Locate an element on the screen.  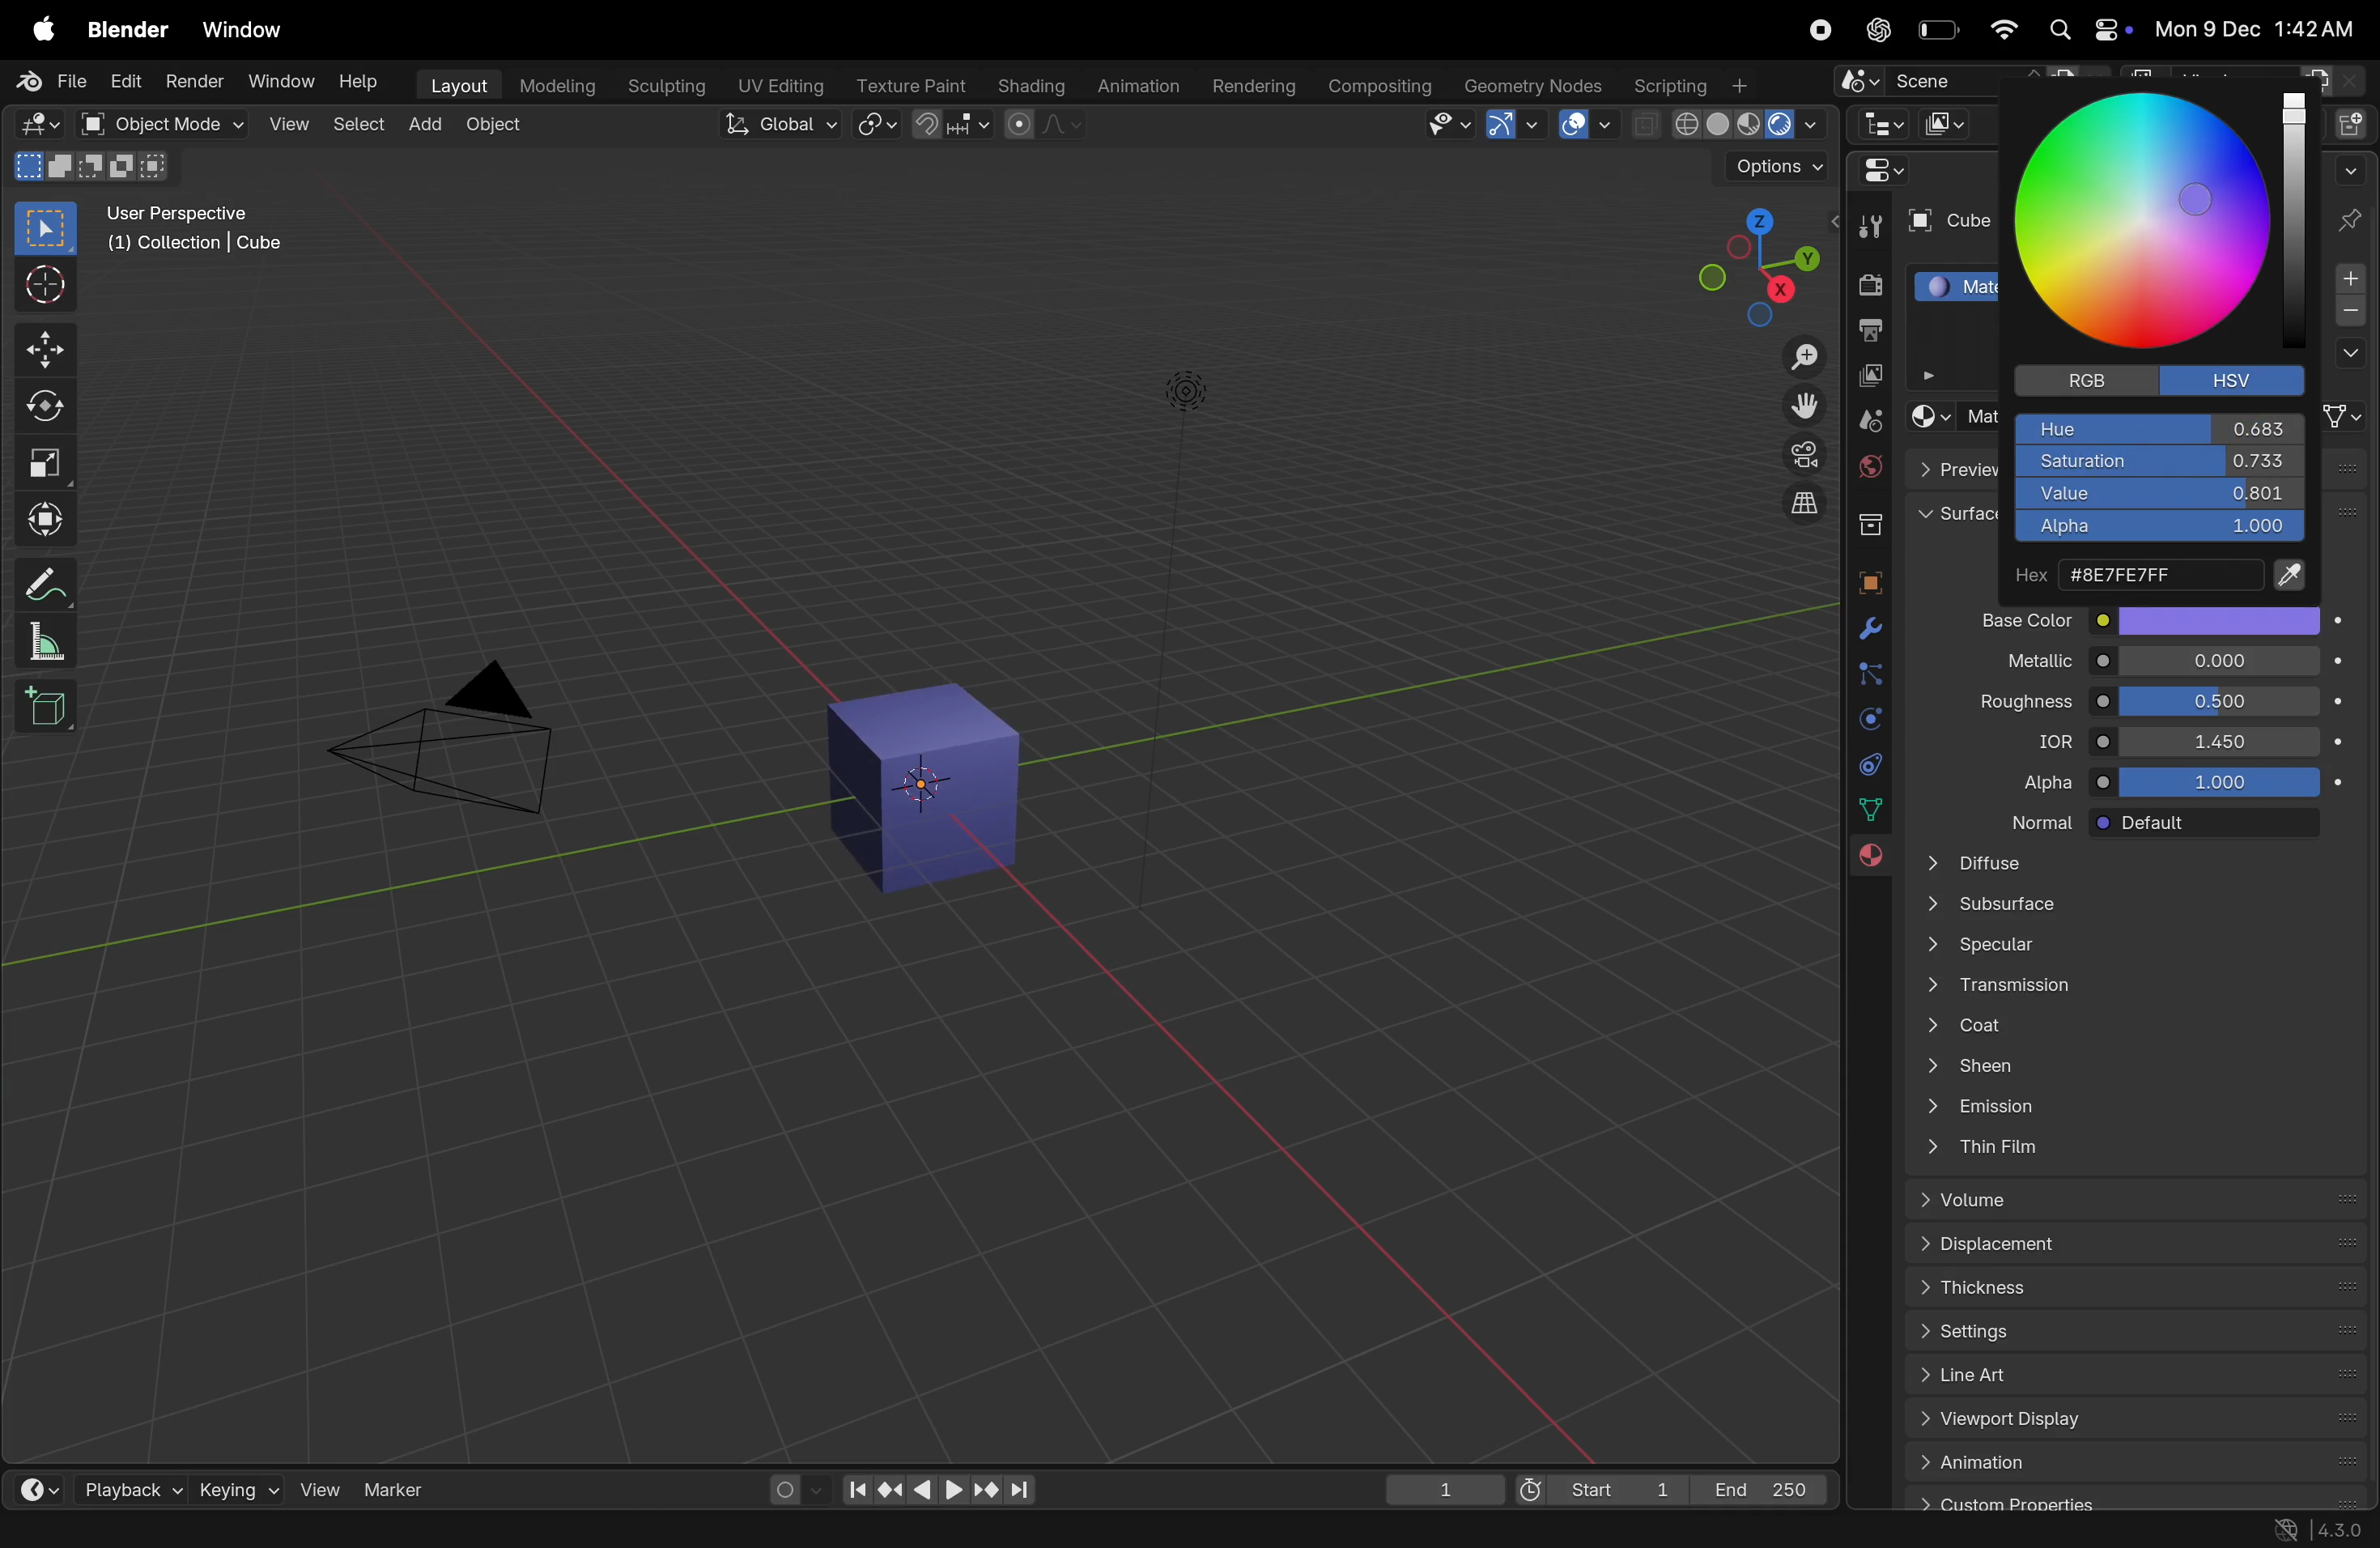
view is located at coordinates (288, 126).